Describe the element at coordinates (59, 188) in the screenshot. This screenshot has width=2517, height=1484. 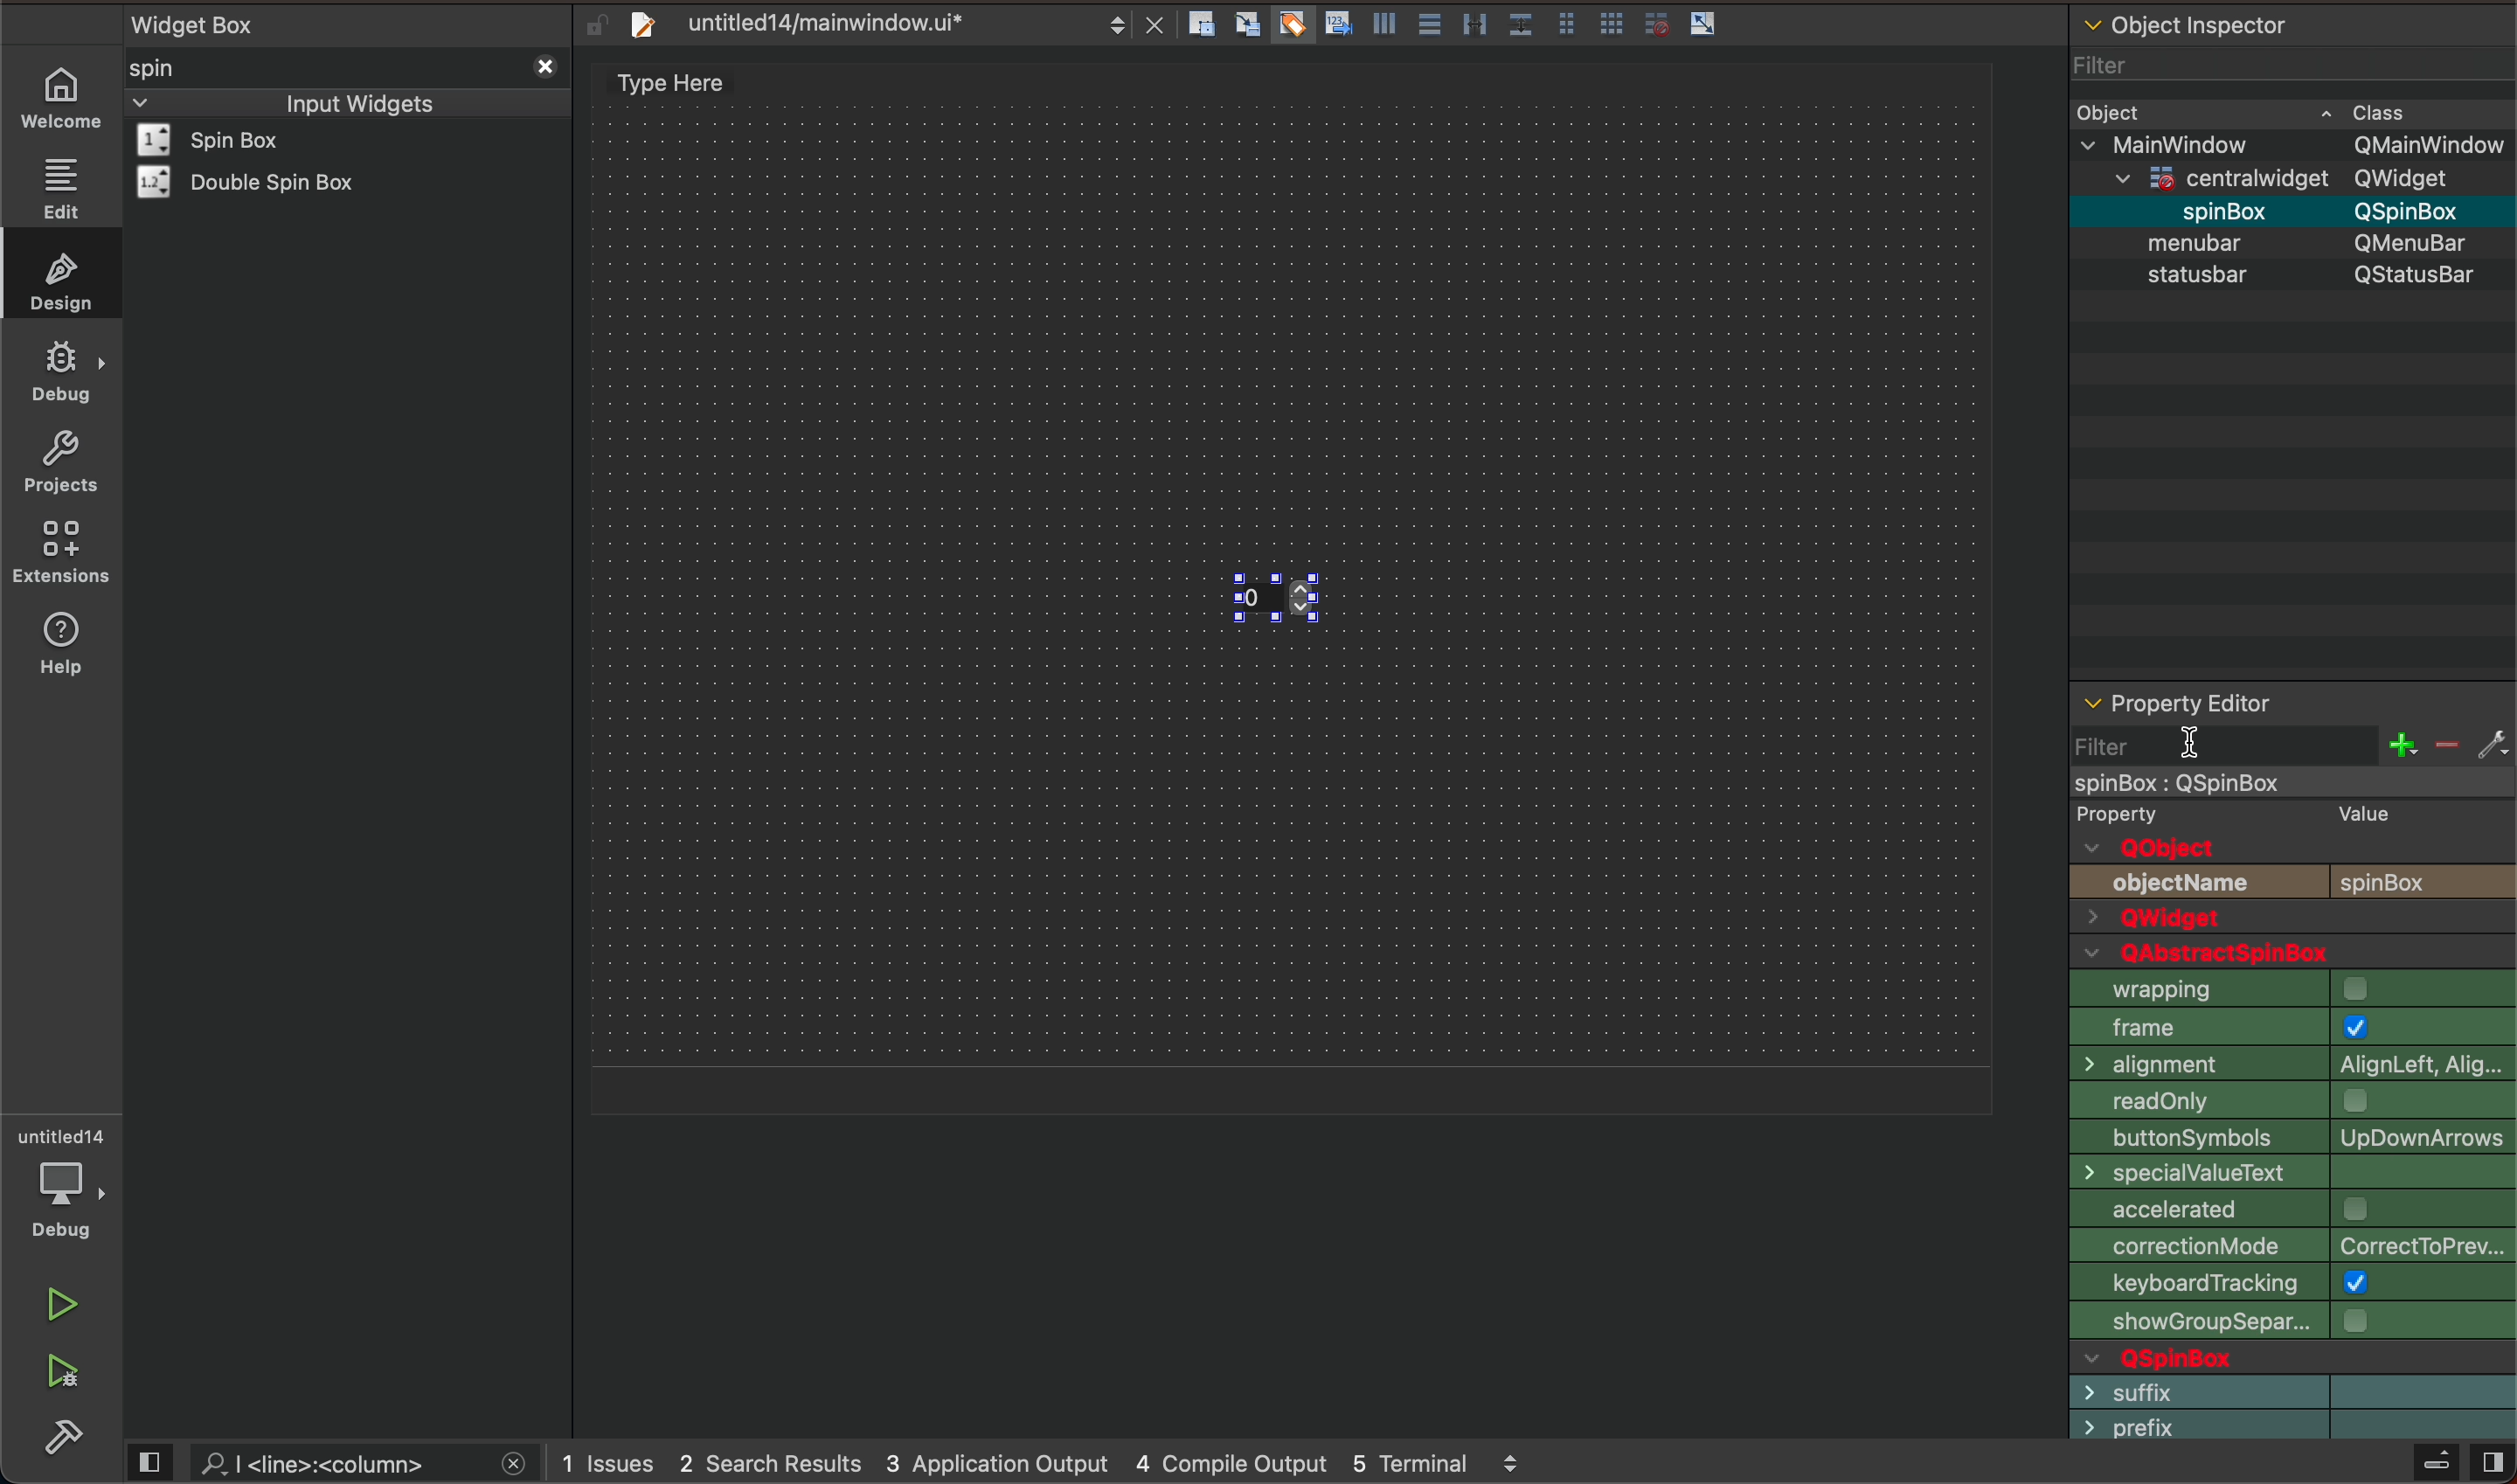
I see `edit` at that location.